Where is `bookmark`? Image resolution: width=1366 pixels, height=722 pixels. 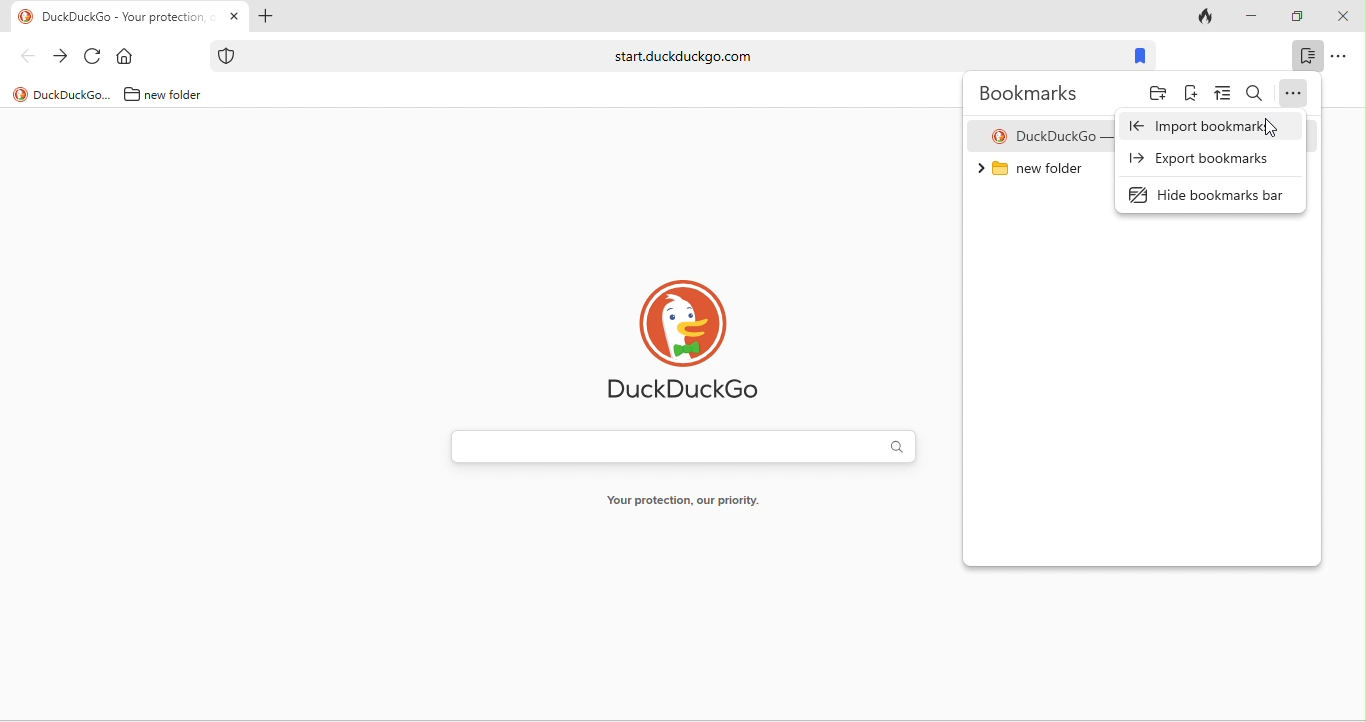 bookmark is located at coordinates (1191, 96).